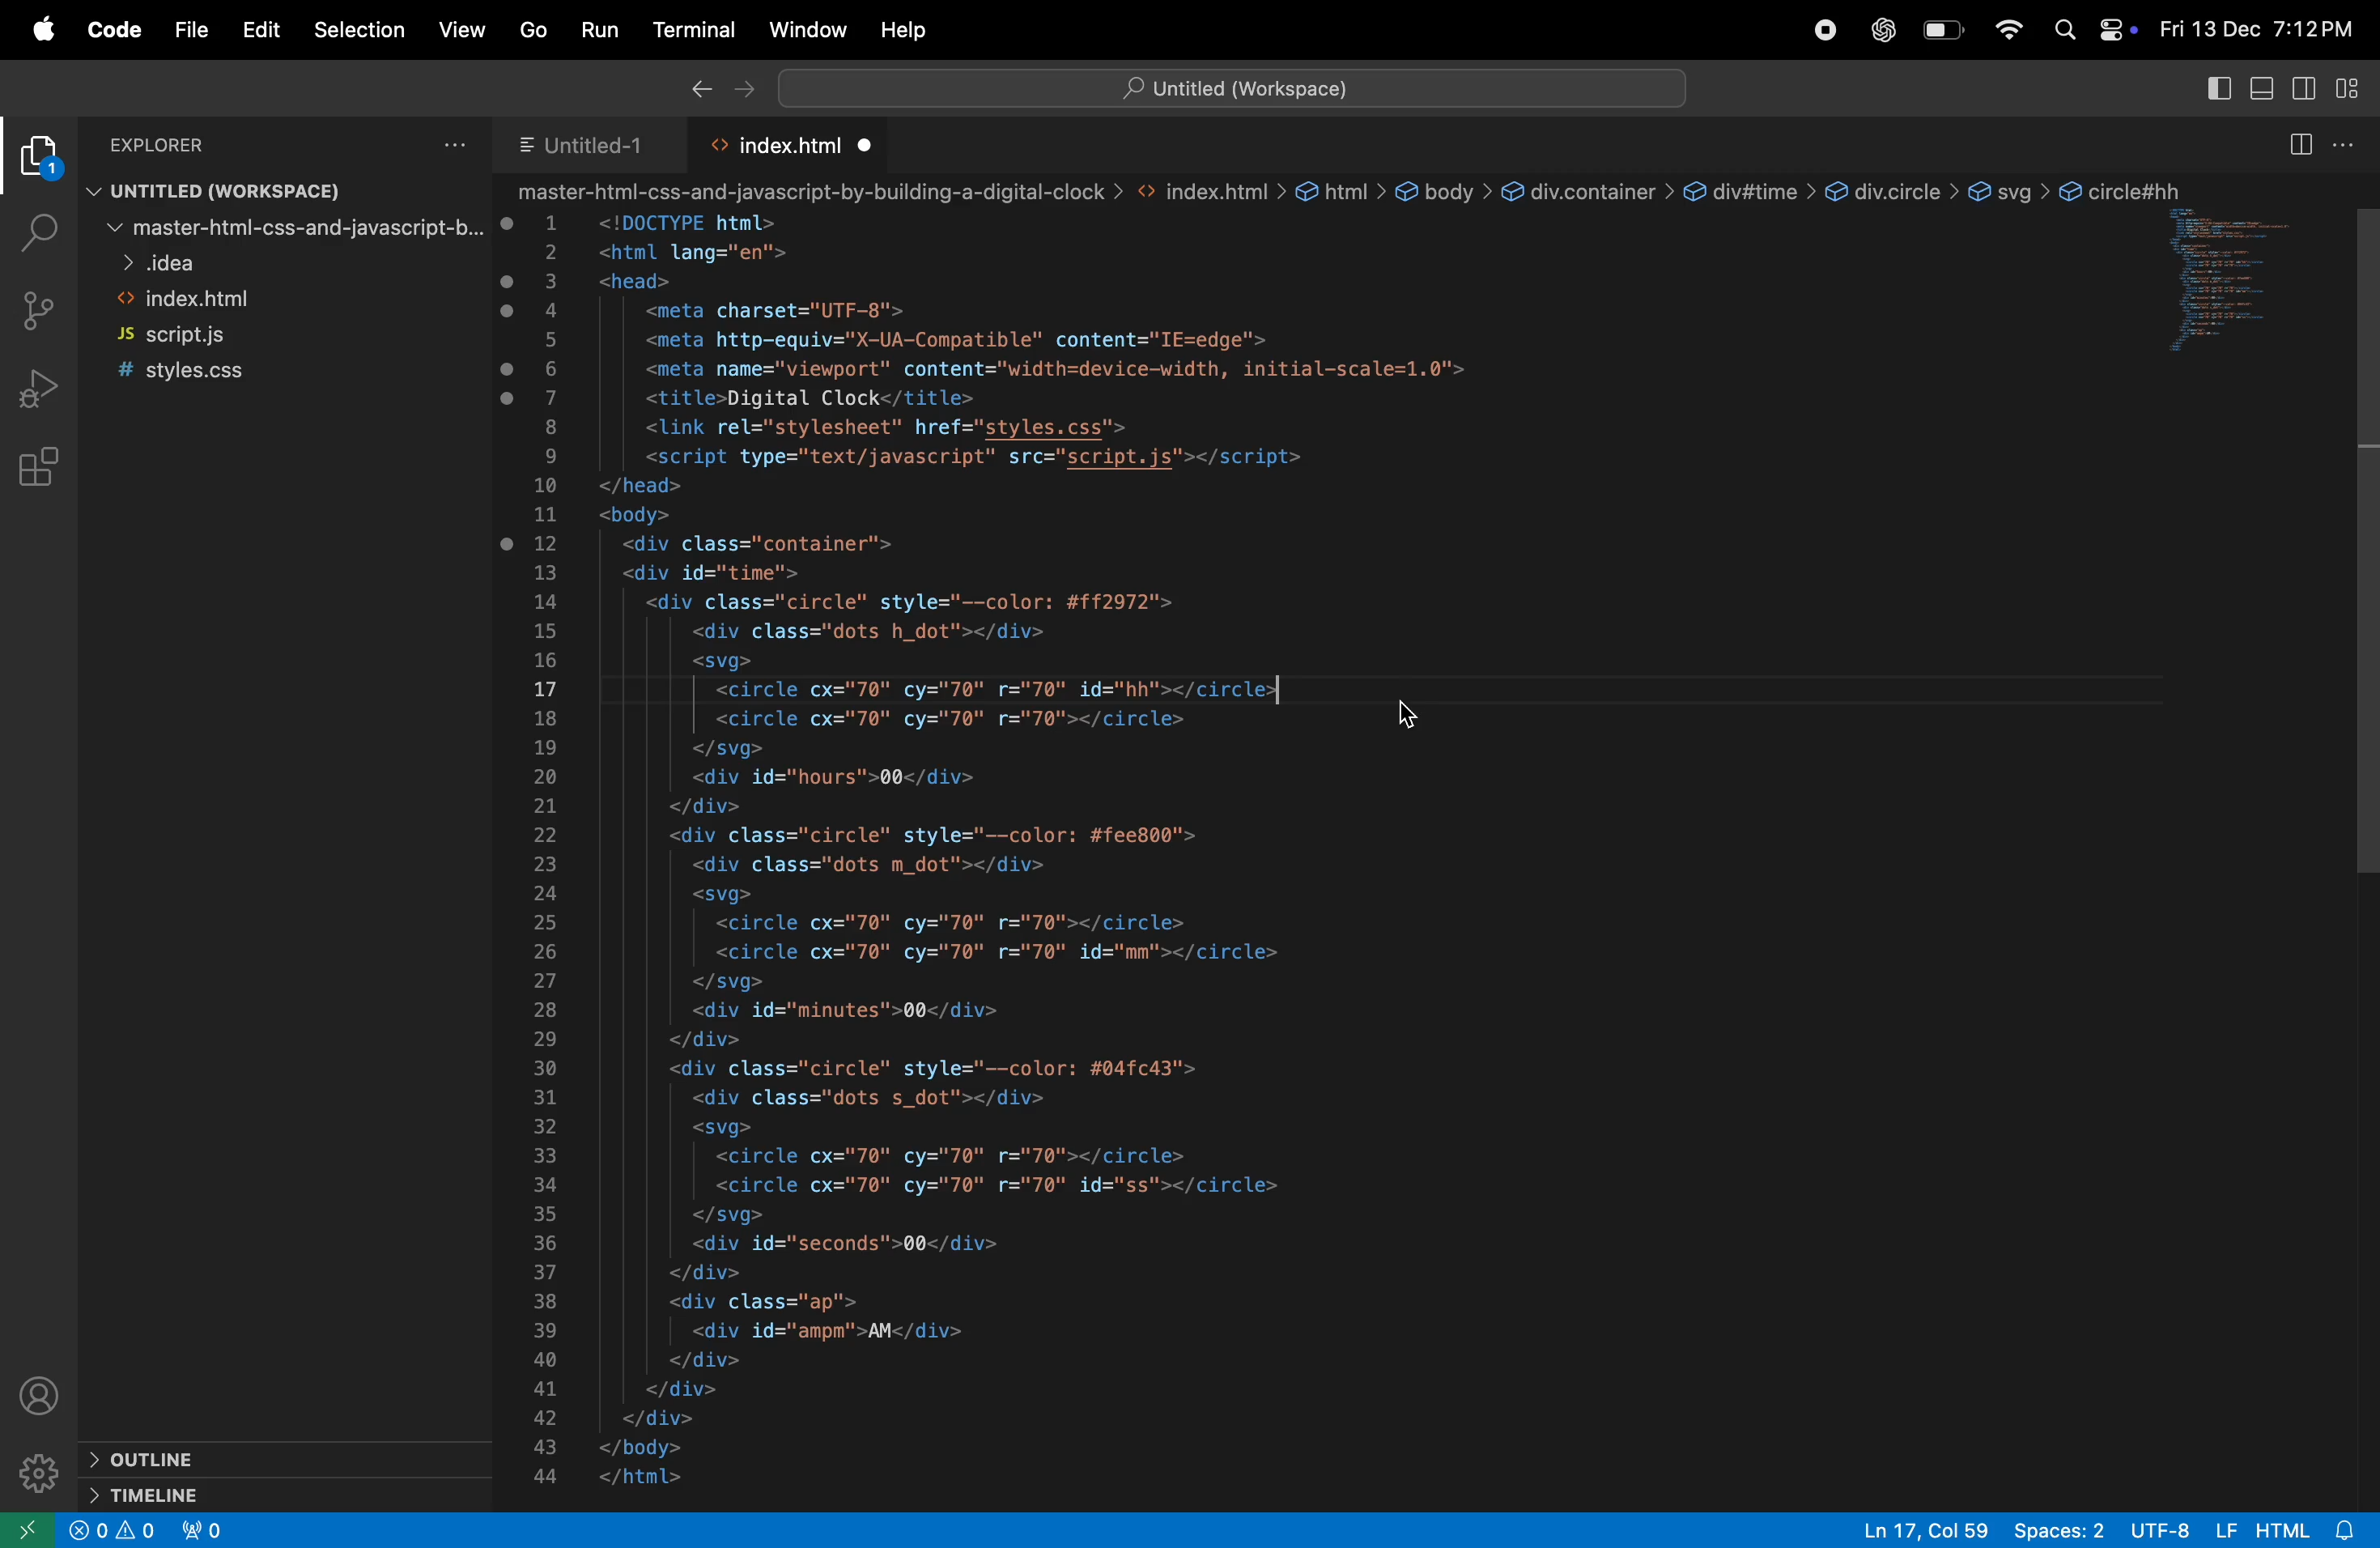 This screenshot has width=2380, height=1548. I want to click on toggle secondary side bar, so click(2308, 91).